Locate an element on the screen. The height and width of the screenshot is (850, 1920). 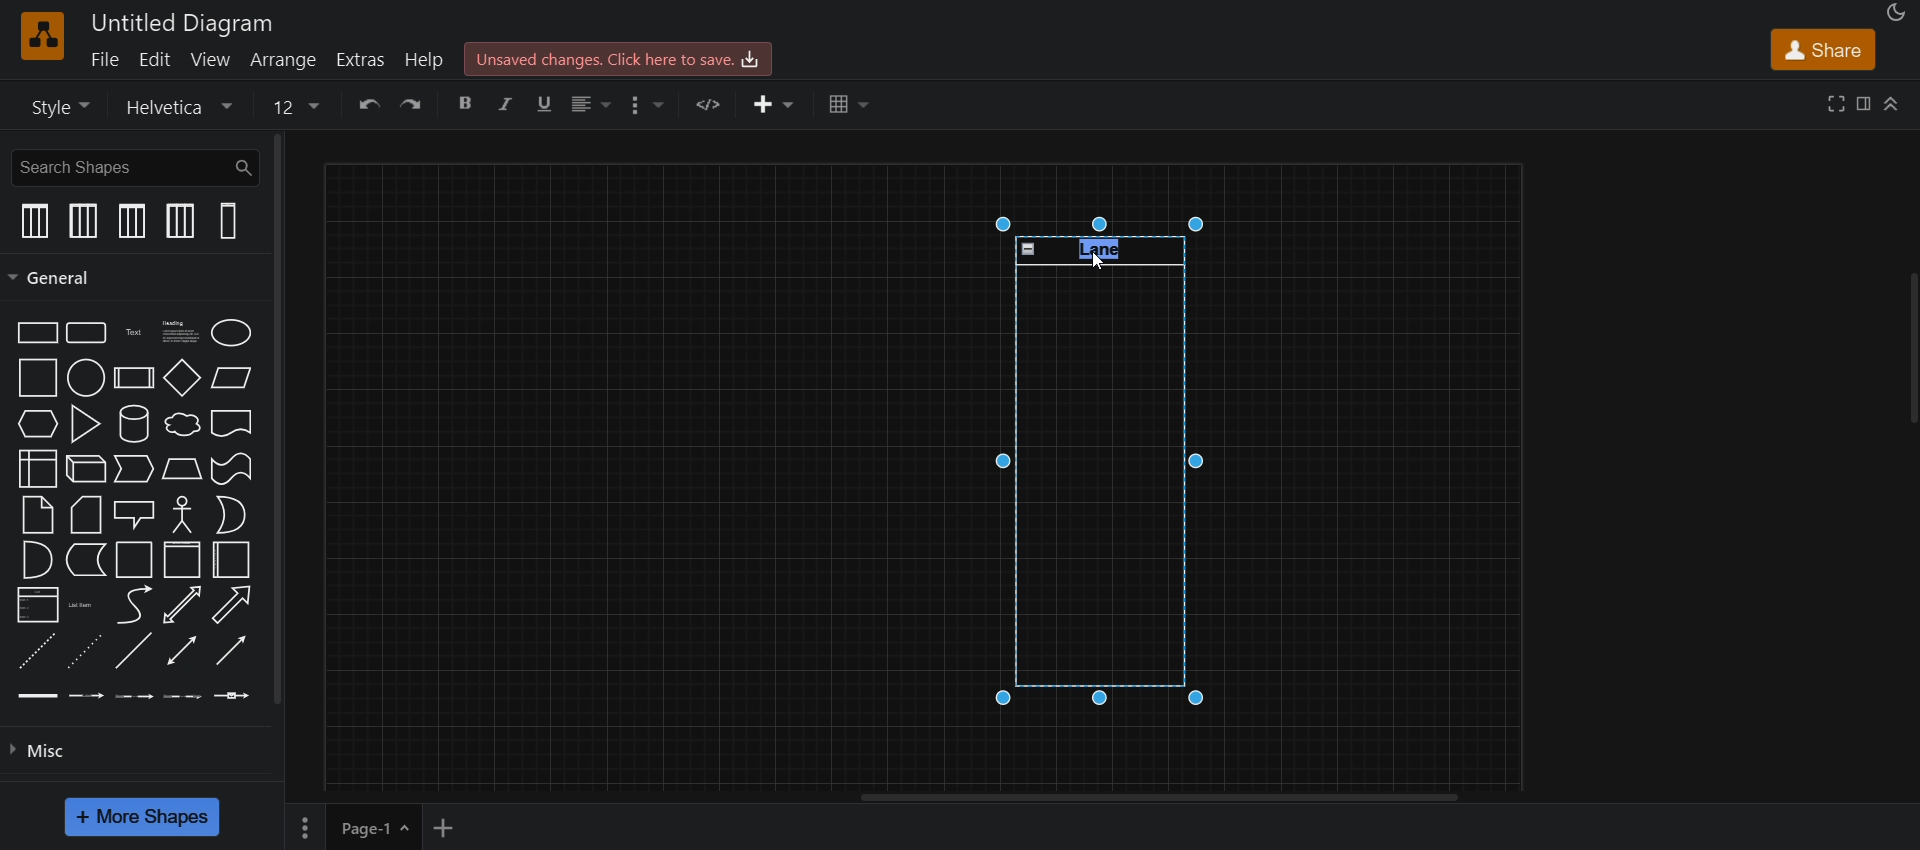
appearance is located at coordinates (1894, 13).